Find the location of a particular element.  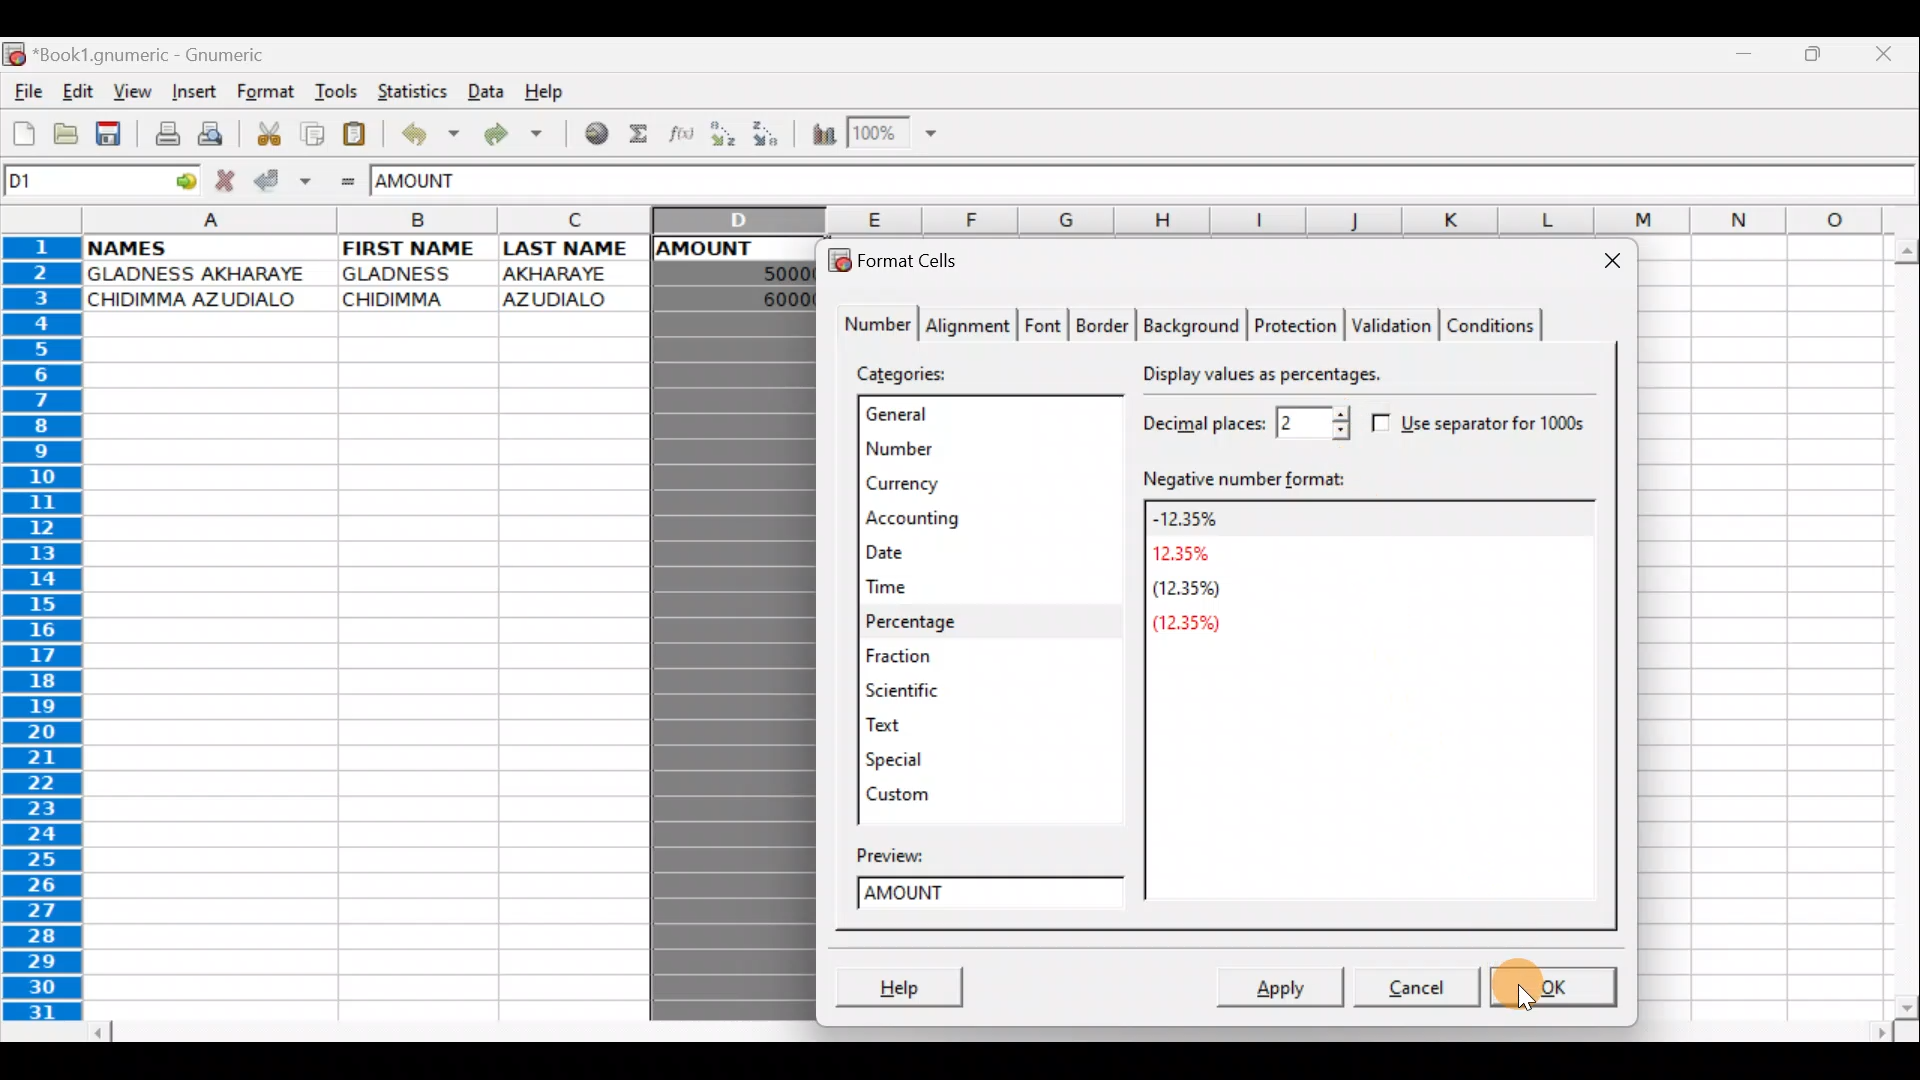

Display values as percentages. is located at coordinates (1266, 379).